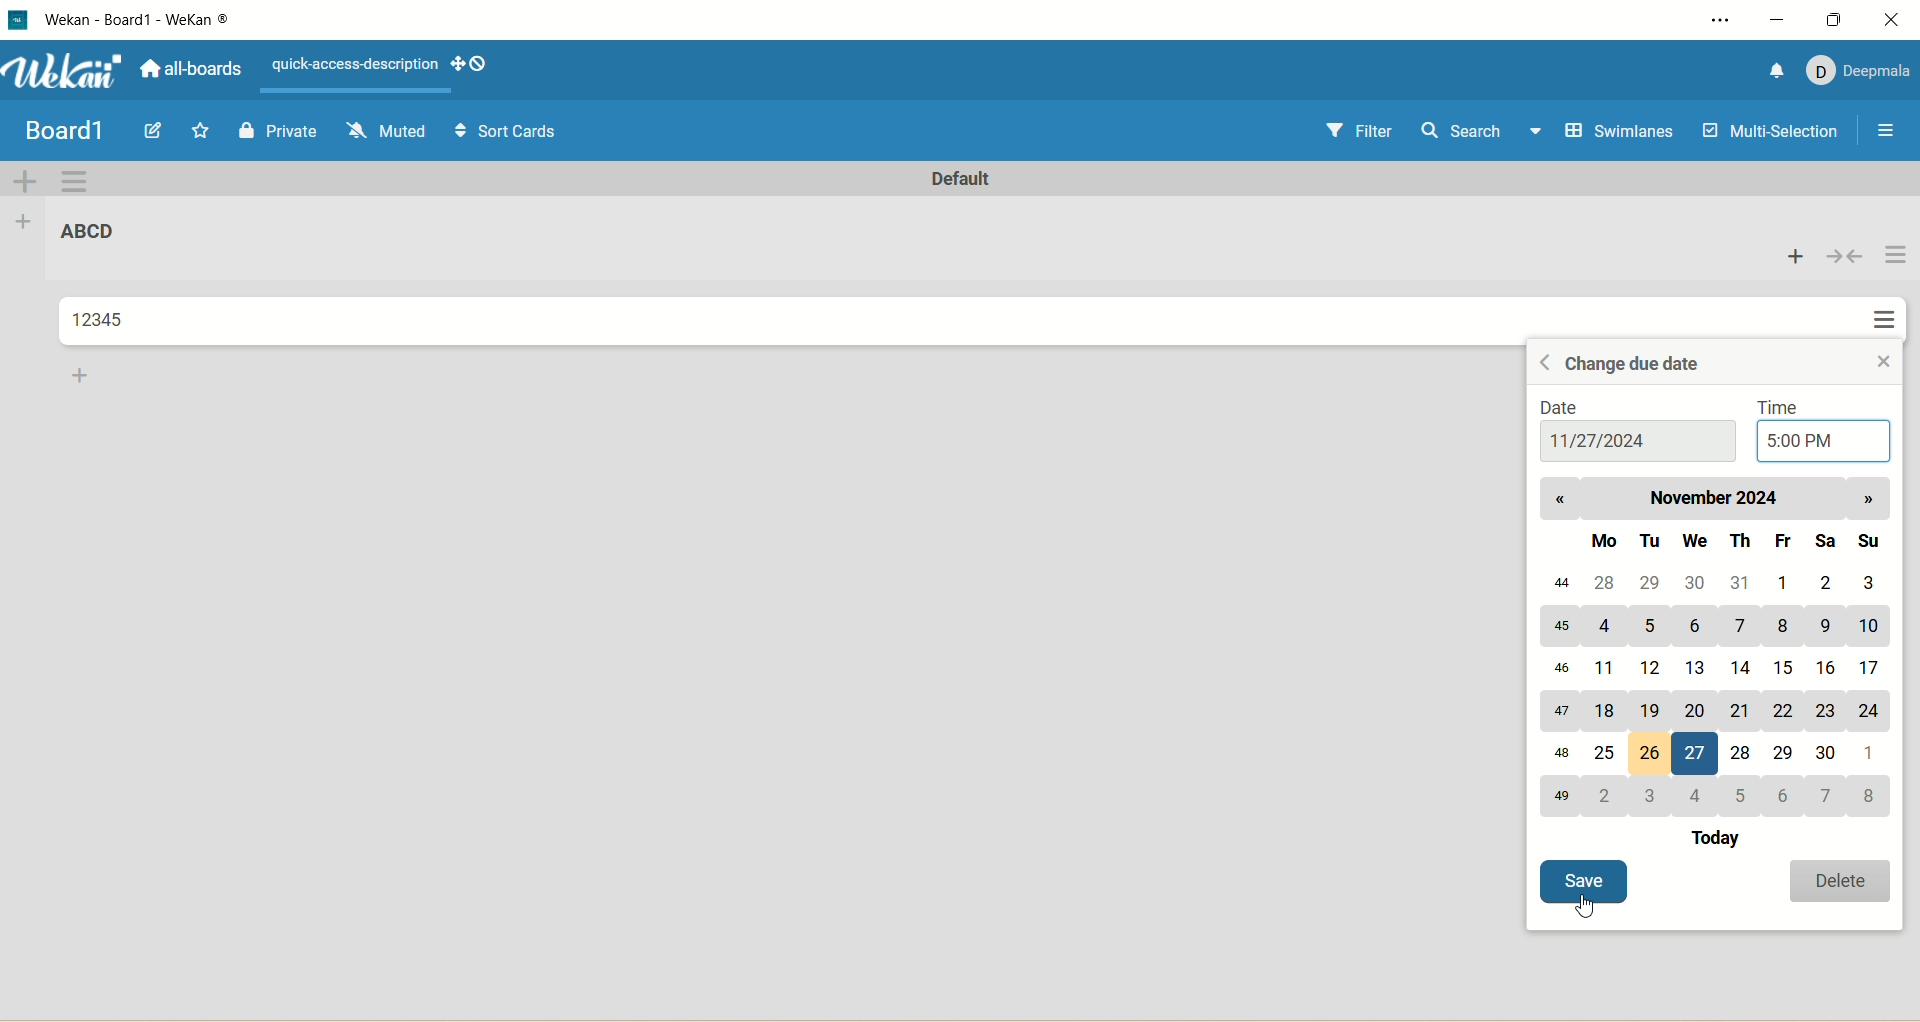  I want to click on title, so click(140, 25).